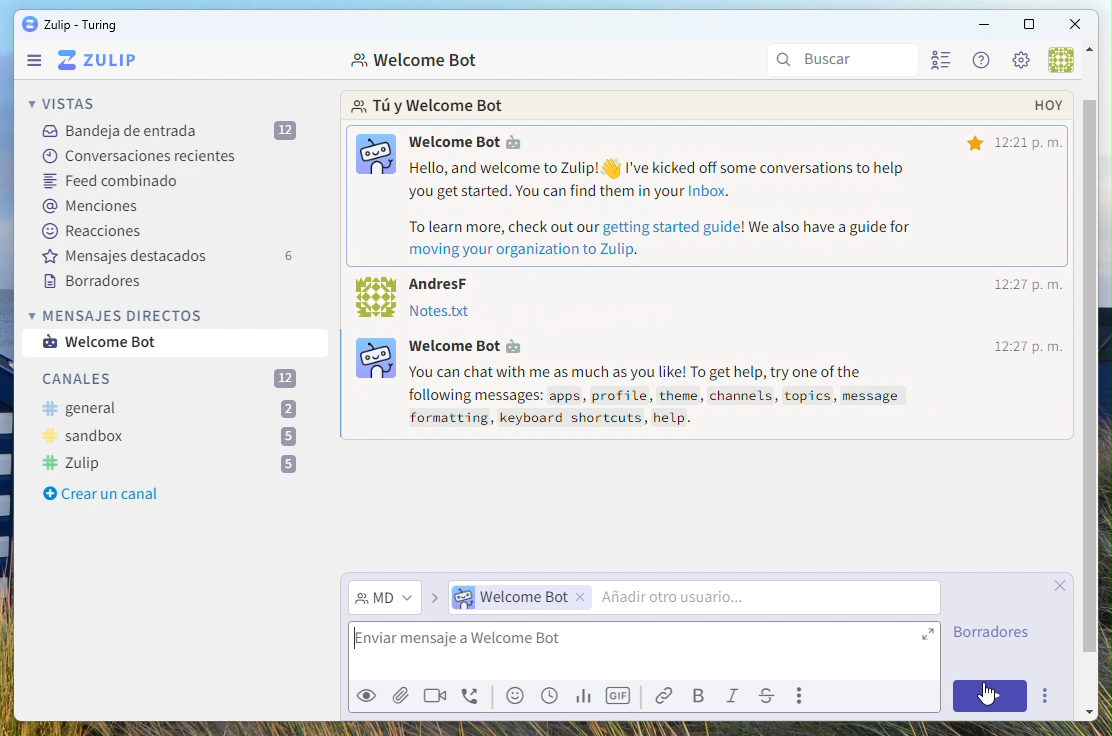 This screenshot has height=736, width=1112. What do you see at coordinates (669, 696) in the screenshot?
I see `links` at bounding box center [669, 696].